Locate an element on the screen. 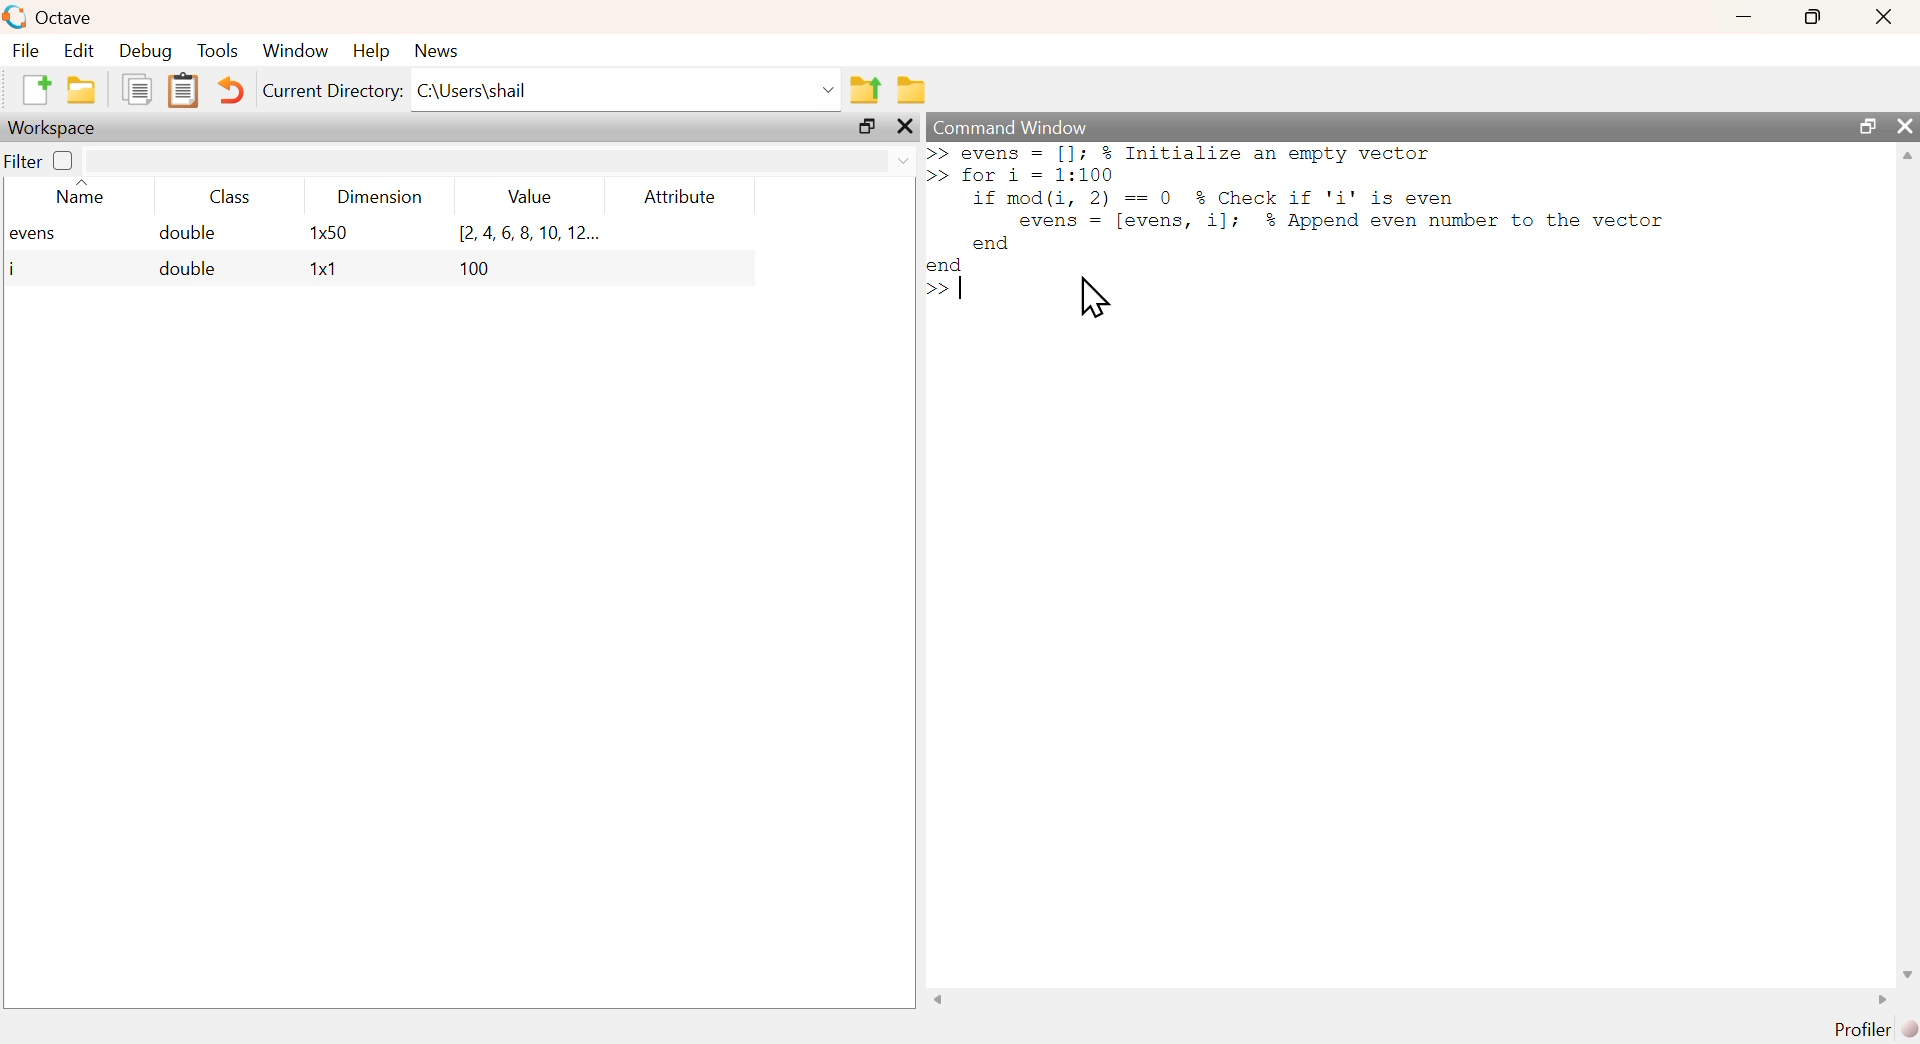  maximize is located at coordinates (861, 128).